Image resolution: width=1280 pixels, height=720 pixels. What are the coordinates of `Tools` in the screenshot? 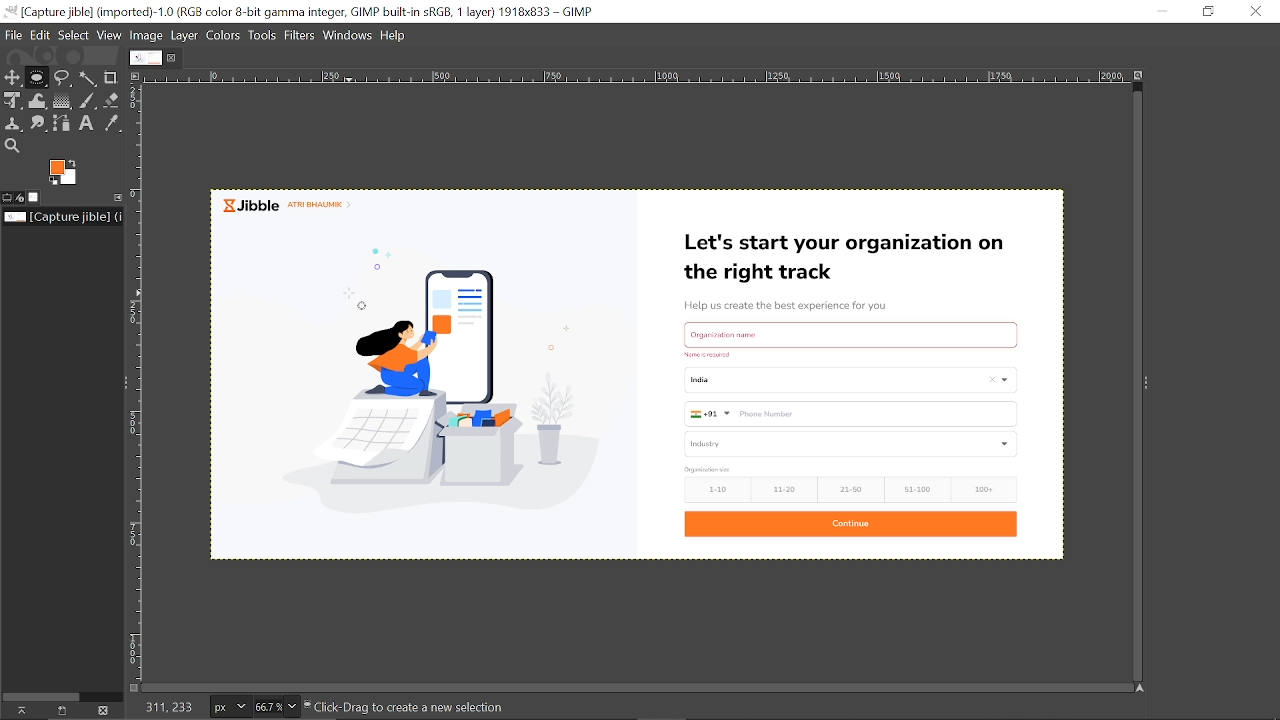 It's located at (264, 35).